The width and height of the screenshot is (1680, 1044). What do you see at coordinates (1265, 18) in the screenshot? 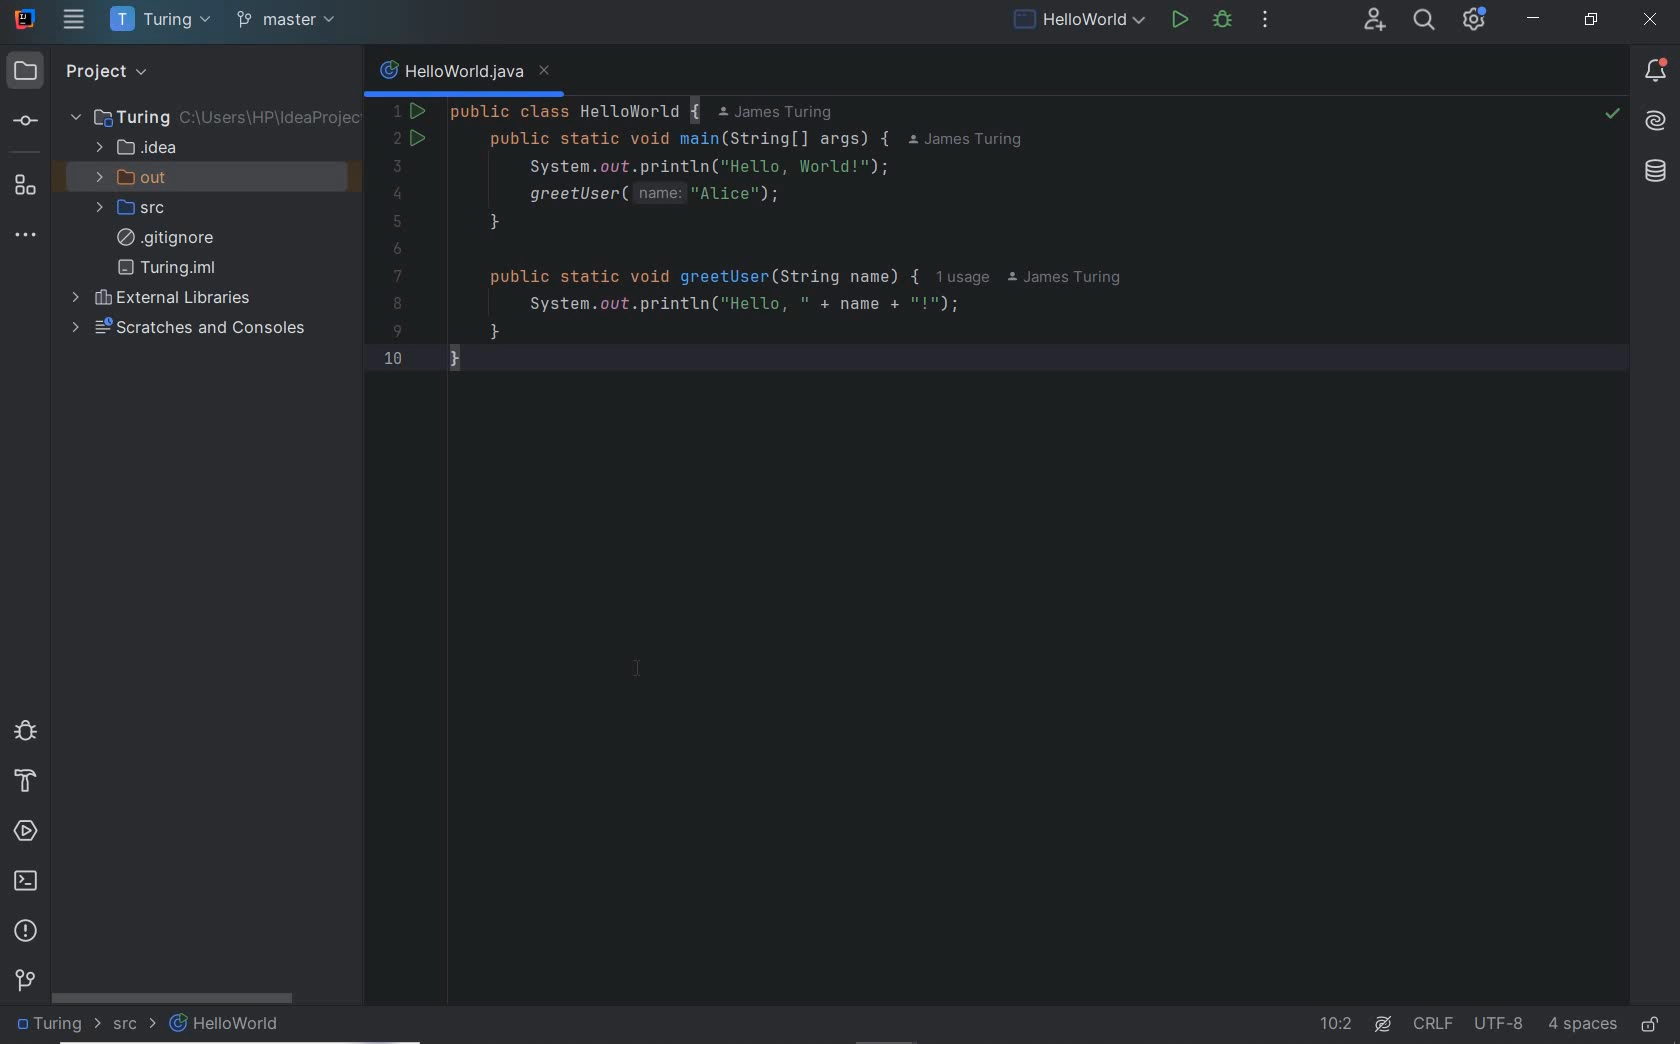
I see `MORE ACTIONS` at bounding box center [1265, 18].